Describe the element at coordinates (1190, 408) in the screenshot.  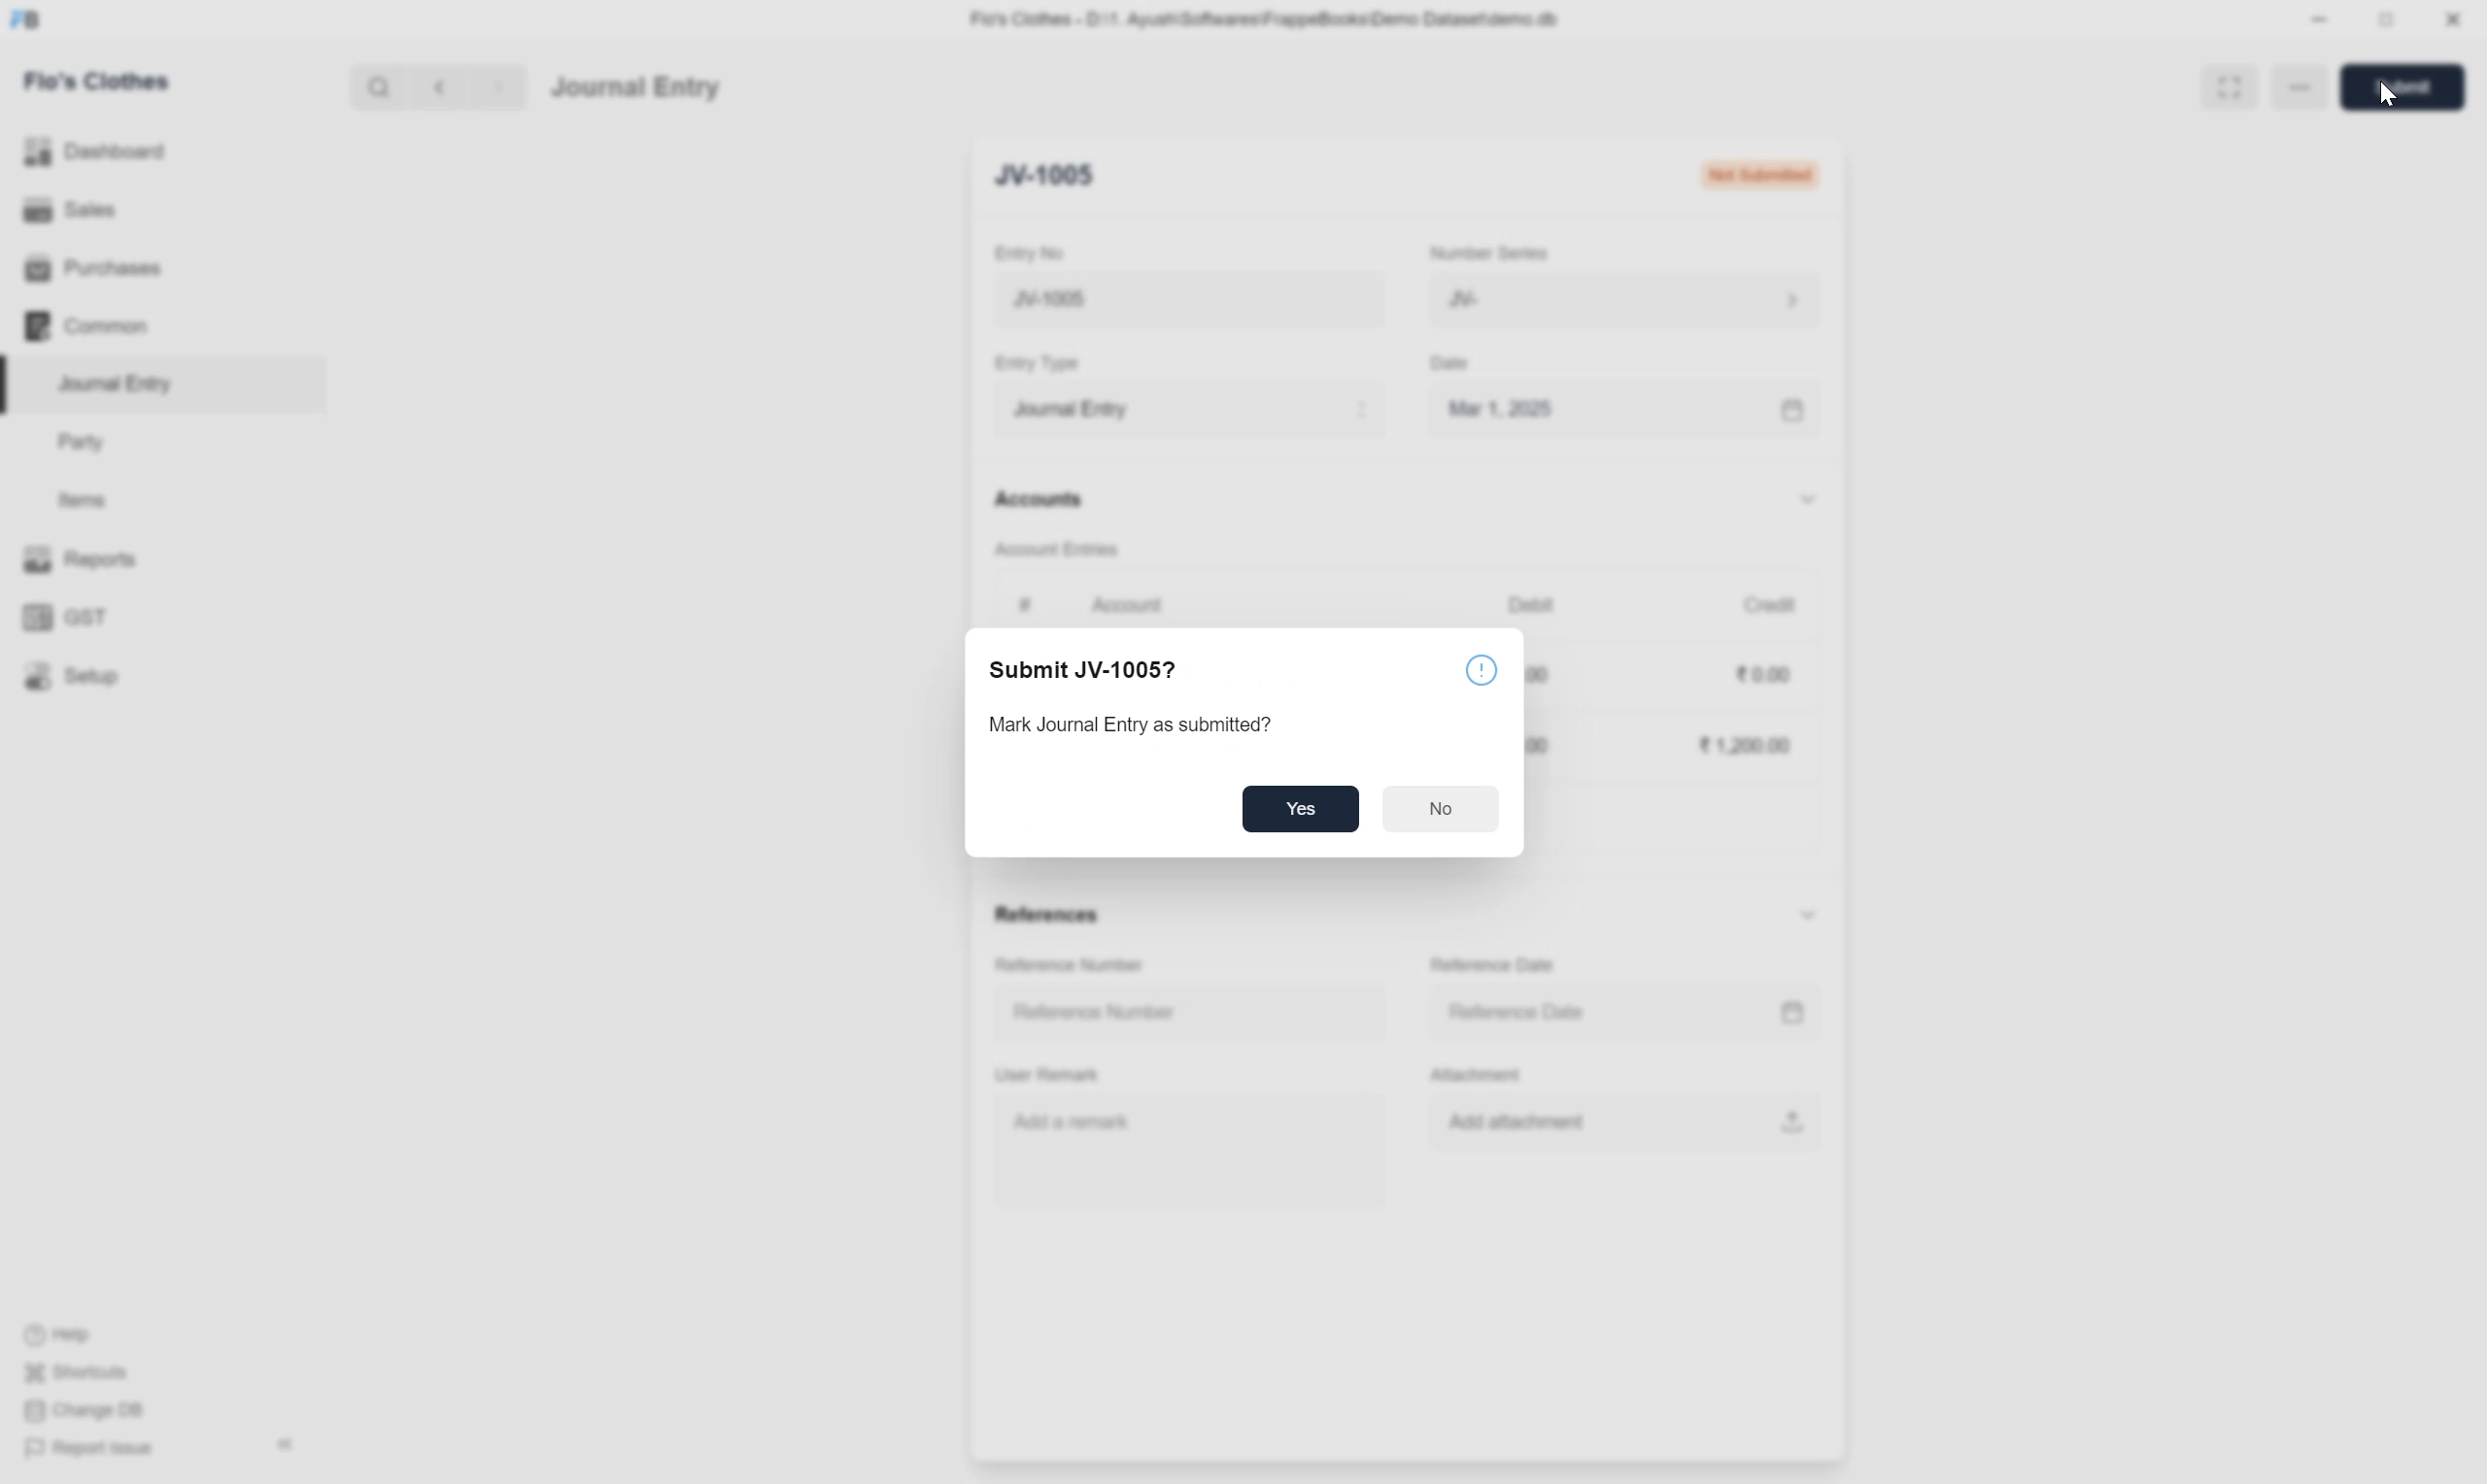
I see `Journal Entry` at that location.